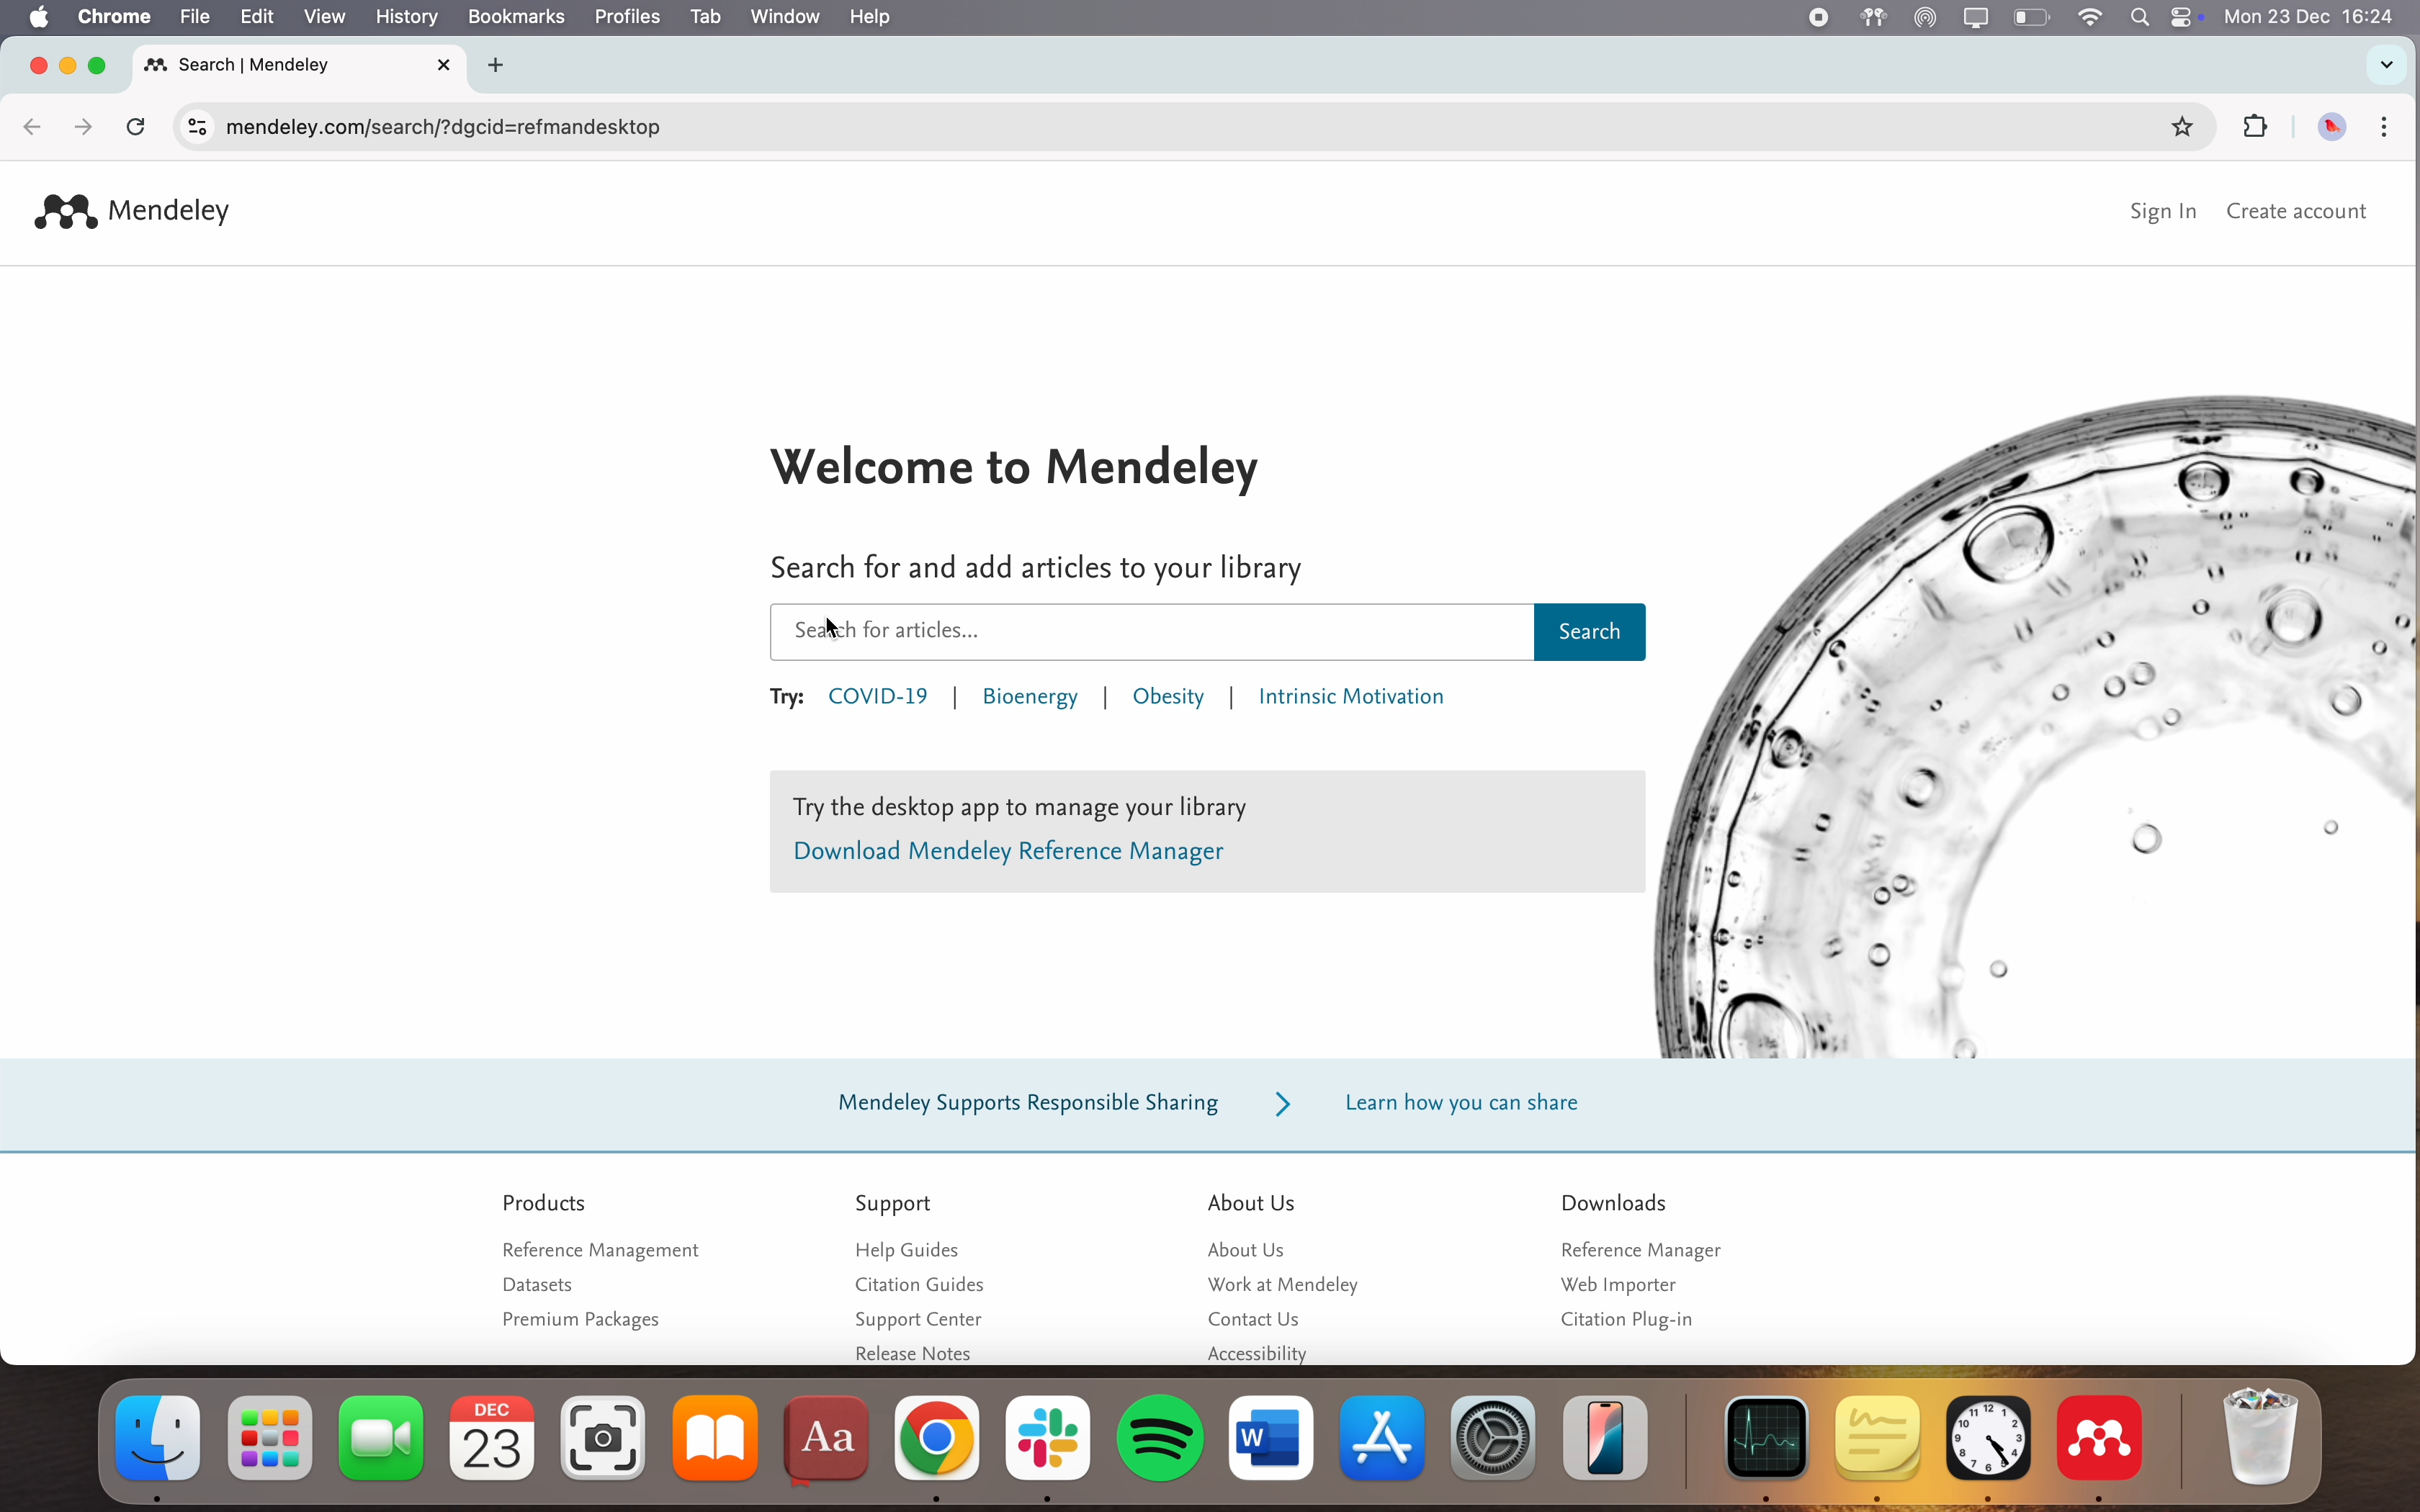 This screenshot has width=2420, height=1512. Describe the element at coordinates (1030, 703) in the screenshot. I see `bioenergy` at that location.